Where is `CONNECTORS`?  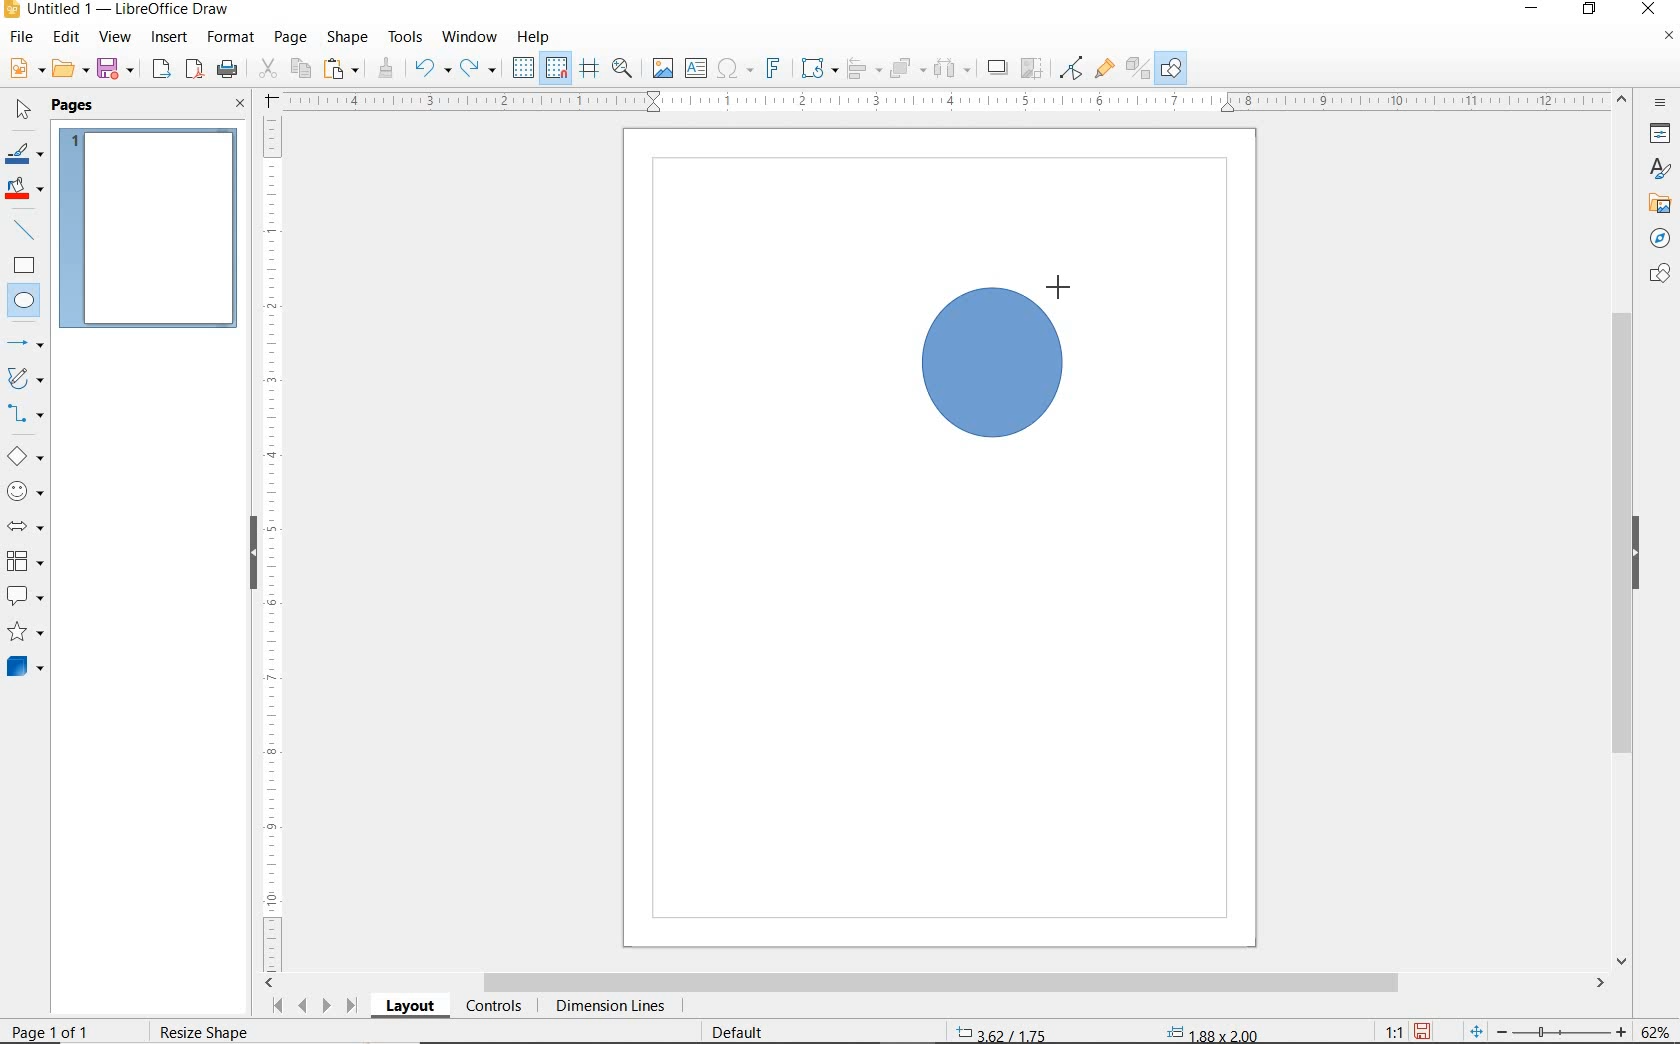
CONNECTORS is located at coordinates (26, 414).